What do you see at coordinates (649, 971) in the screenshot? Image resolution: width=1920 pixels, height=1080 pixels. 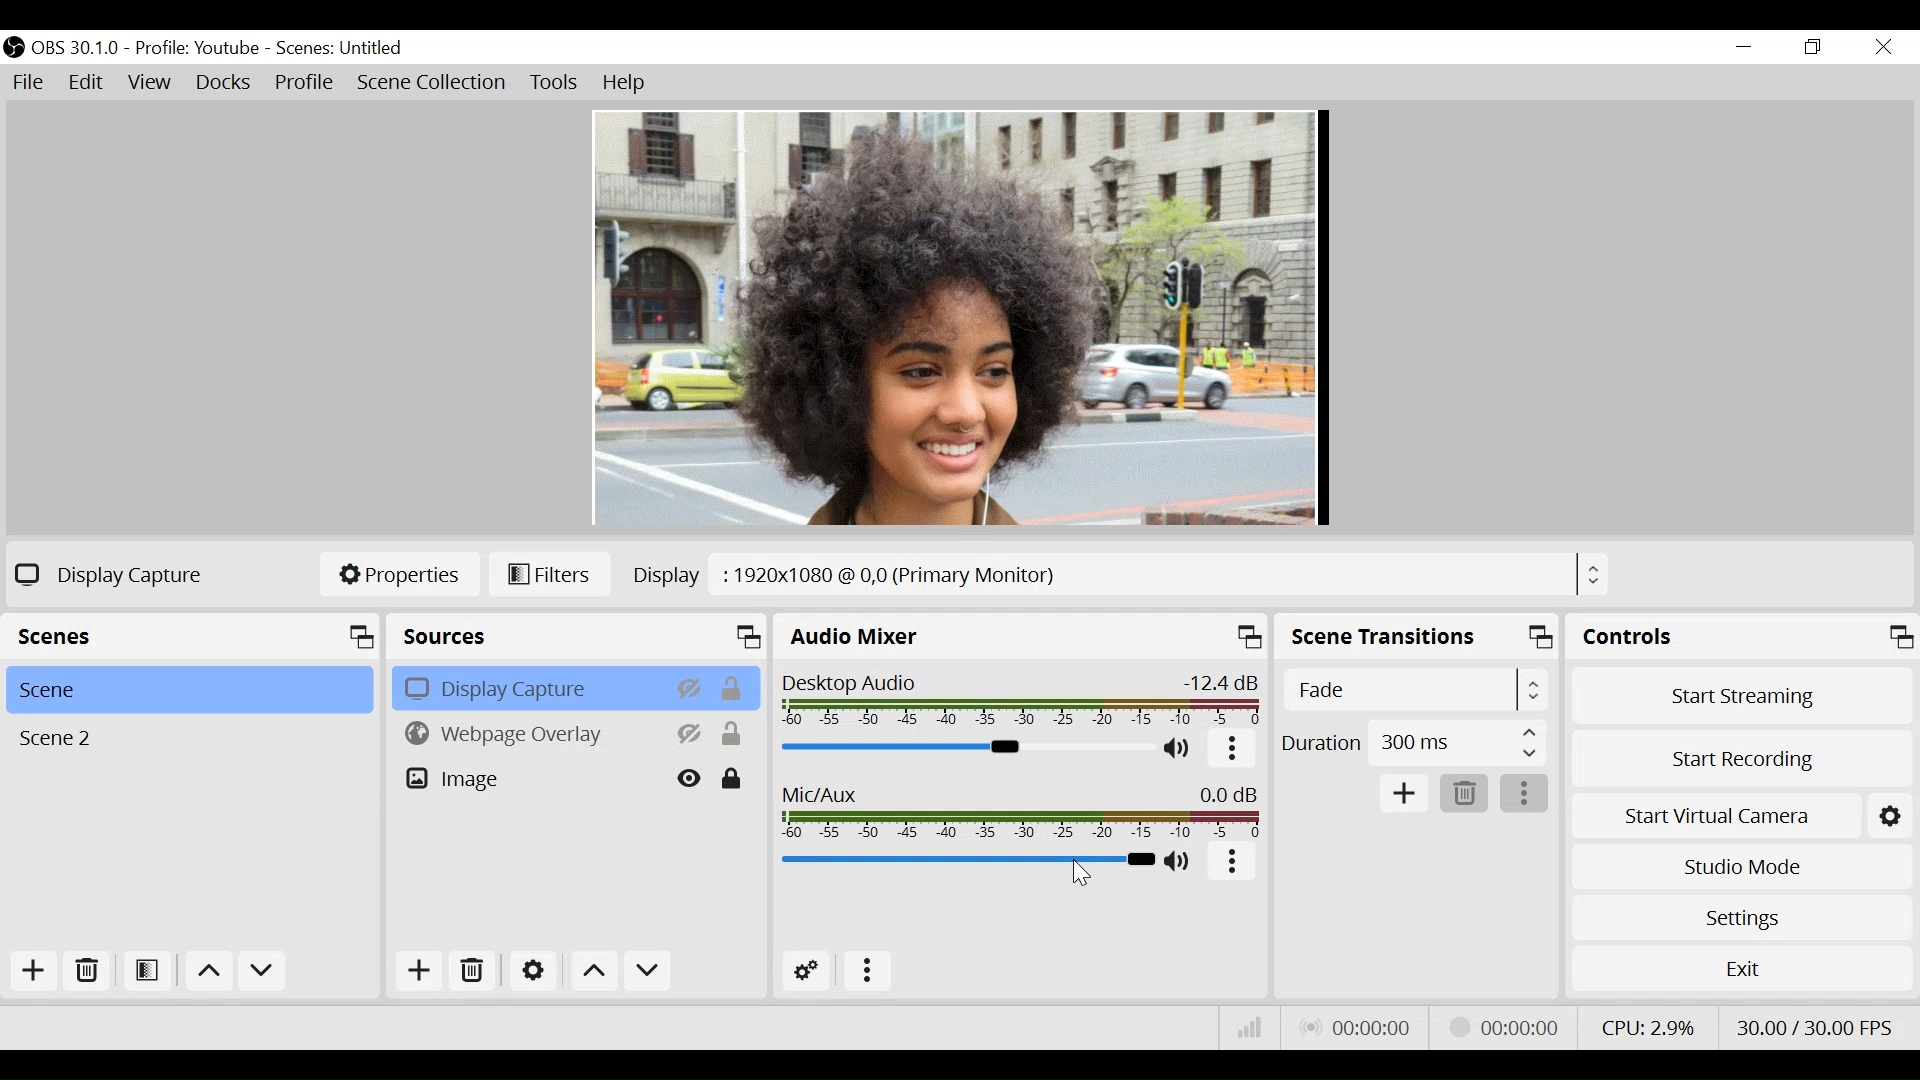 I see `Move down` at bounding box center [649, 971].